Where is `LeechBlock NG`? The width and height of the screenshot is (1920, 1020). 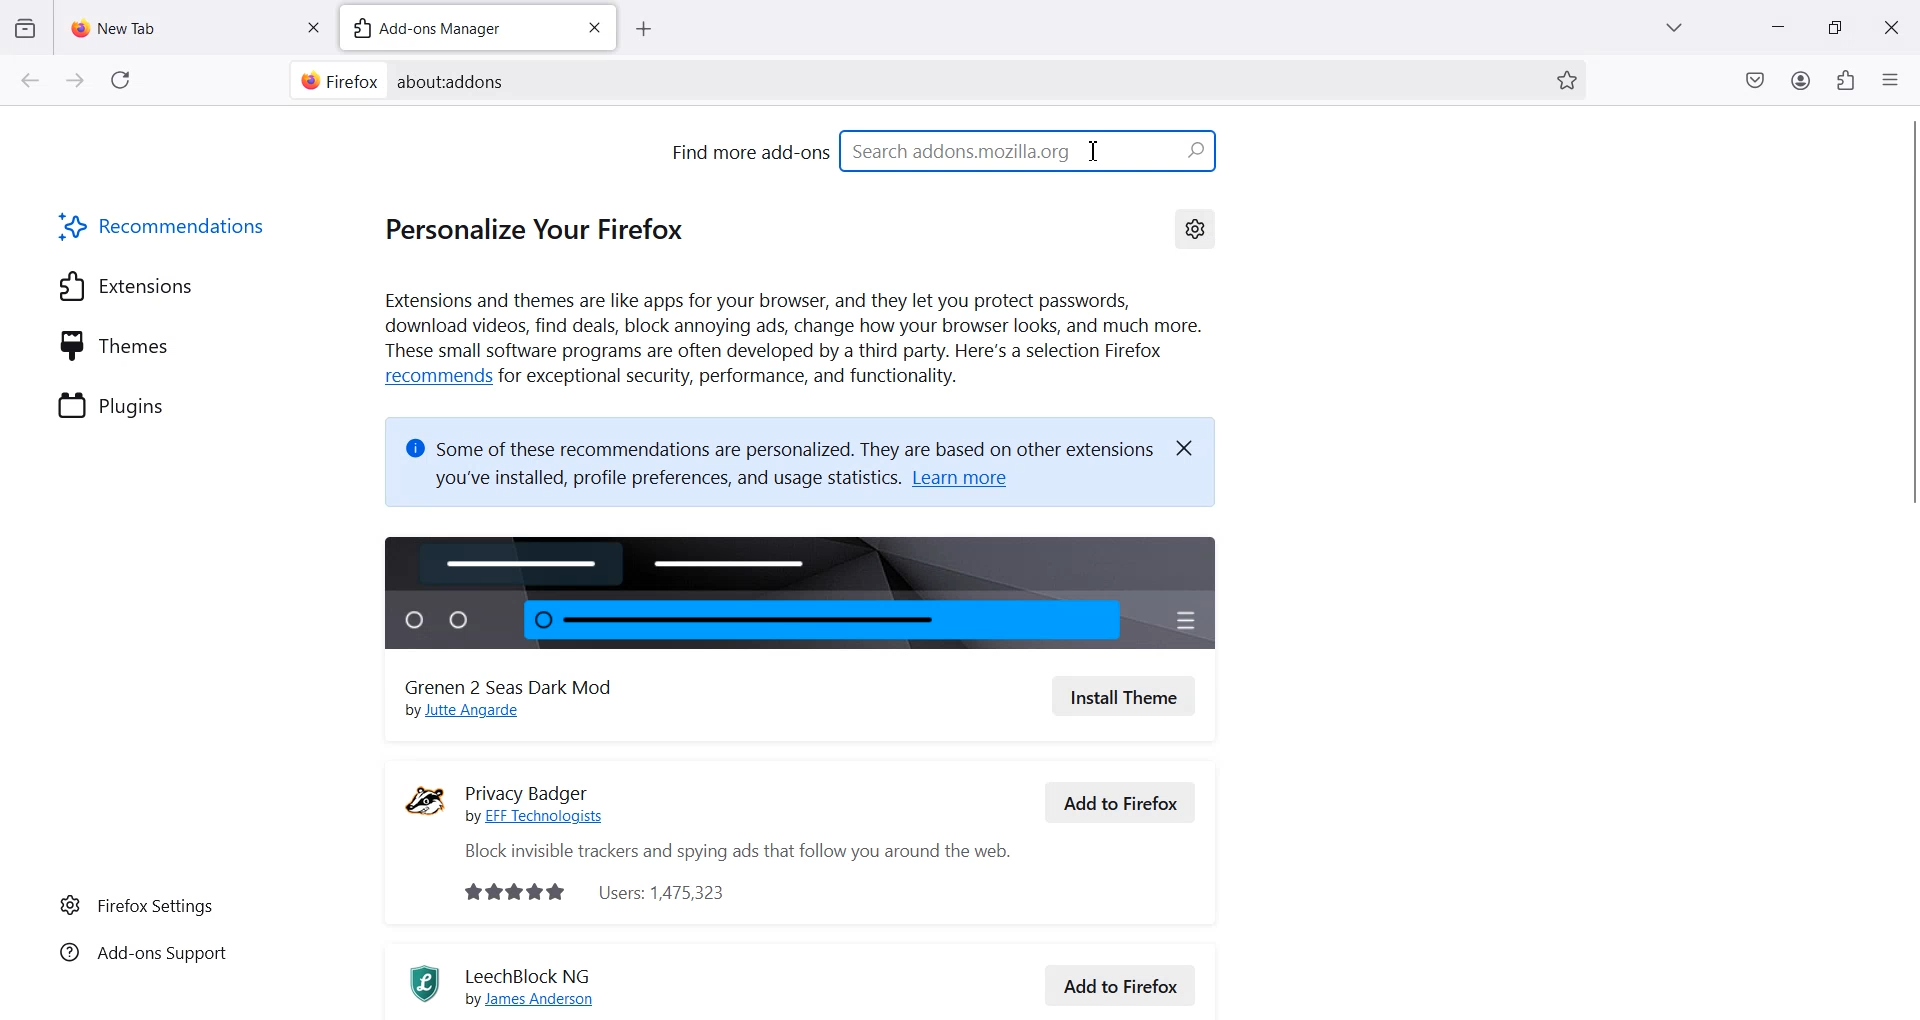
LeechBlock NG is located at coordinates (535, 973).